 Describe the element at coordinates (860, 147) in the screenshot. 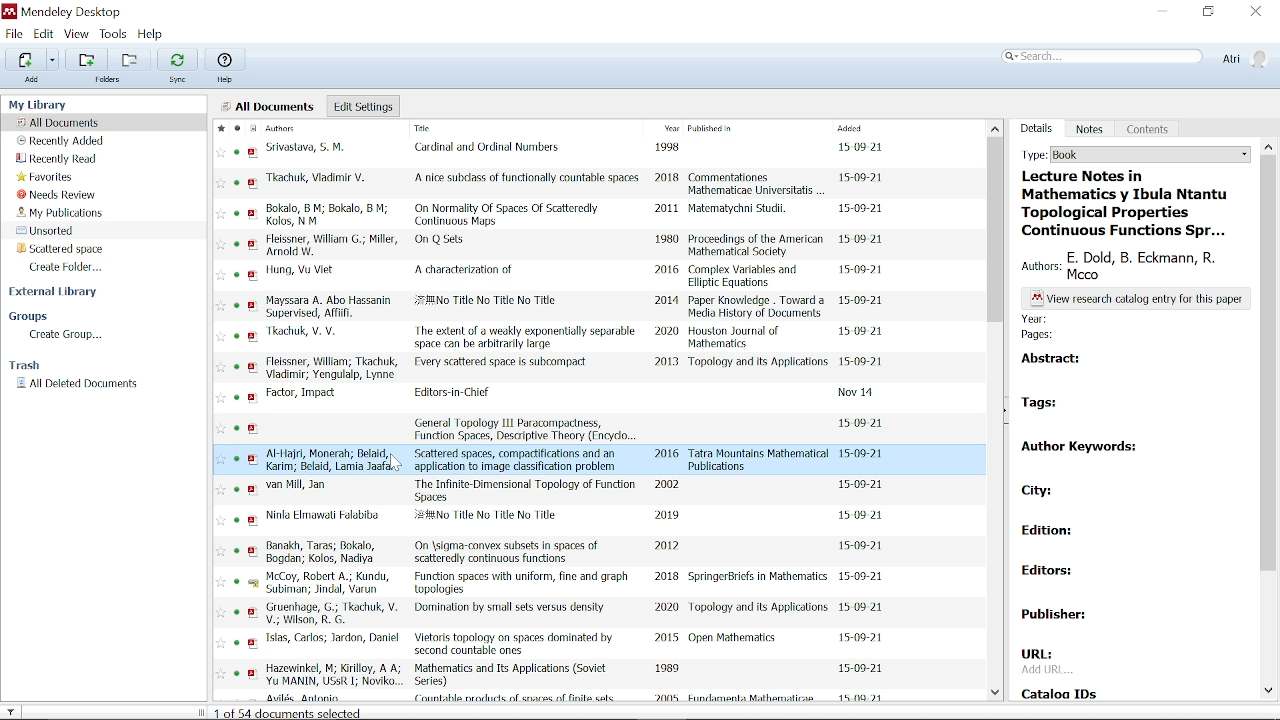

I see `date` at that location.